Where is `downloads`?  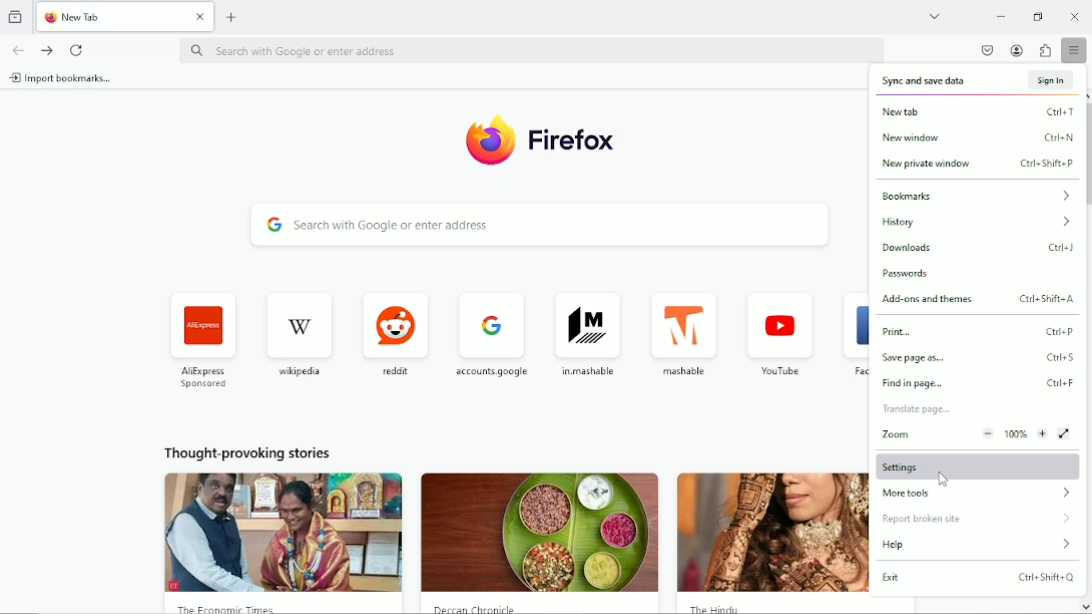
downloads is located at coordinates (976, 248).